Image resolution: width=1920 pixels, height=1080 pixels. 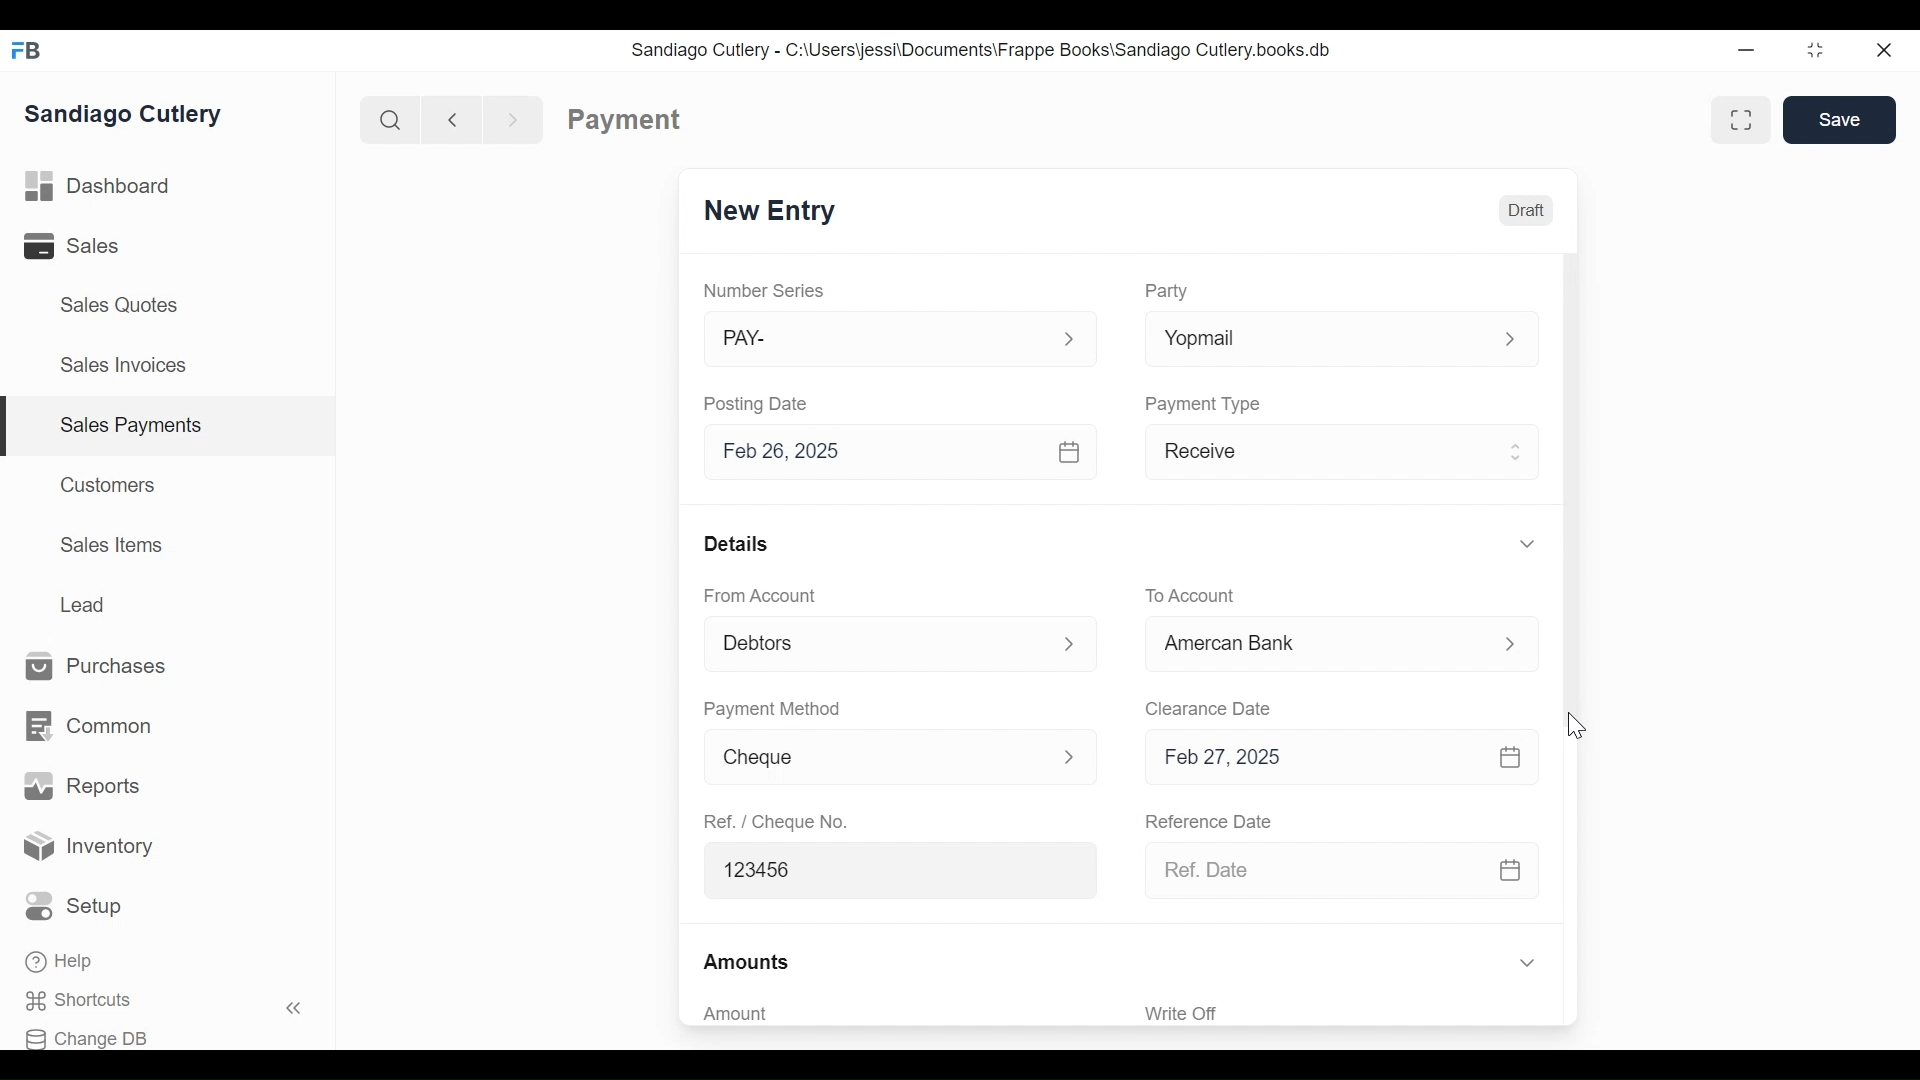 I want to click on Yopmail, so click(x=1309, y=340).